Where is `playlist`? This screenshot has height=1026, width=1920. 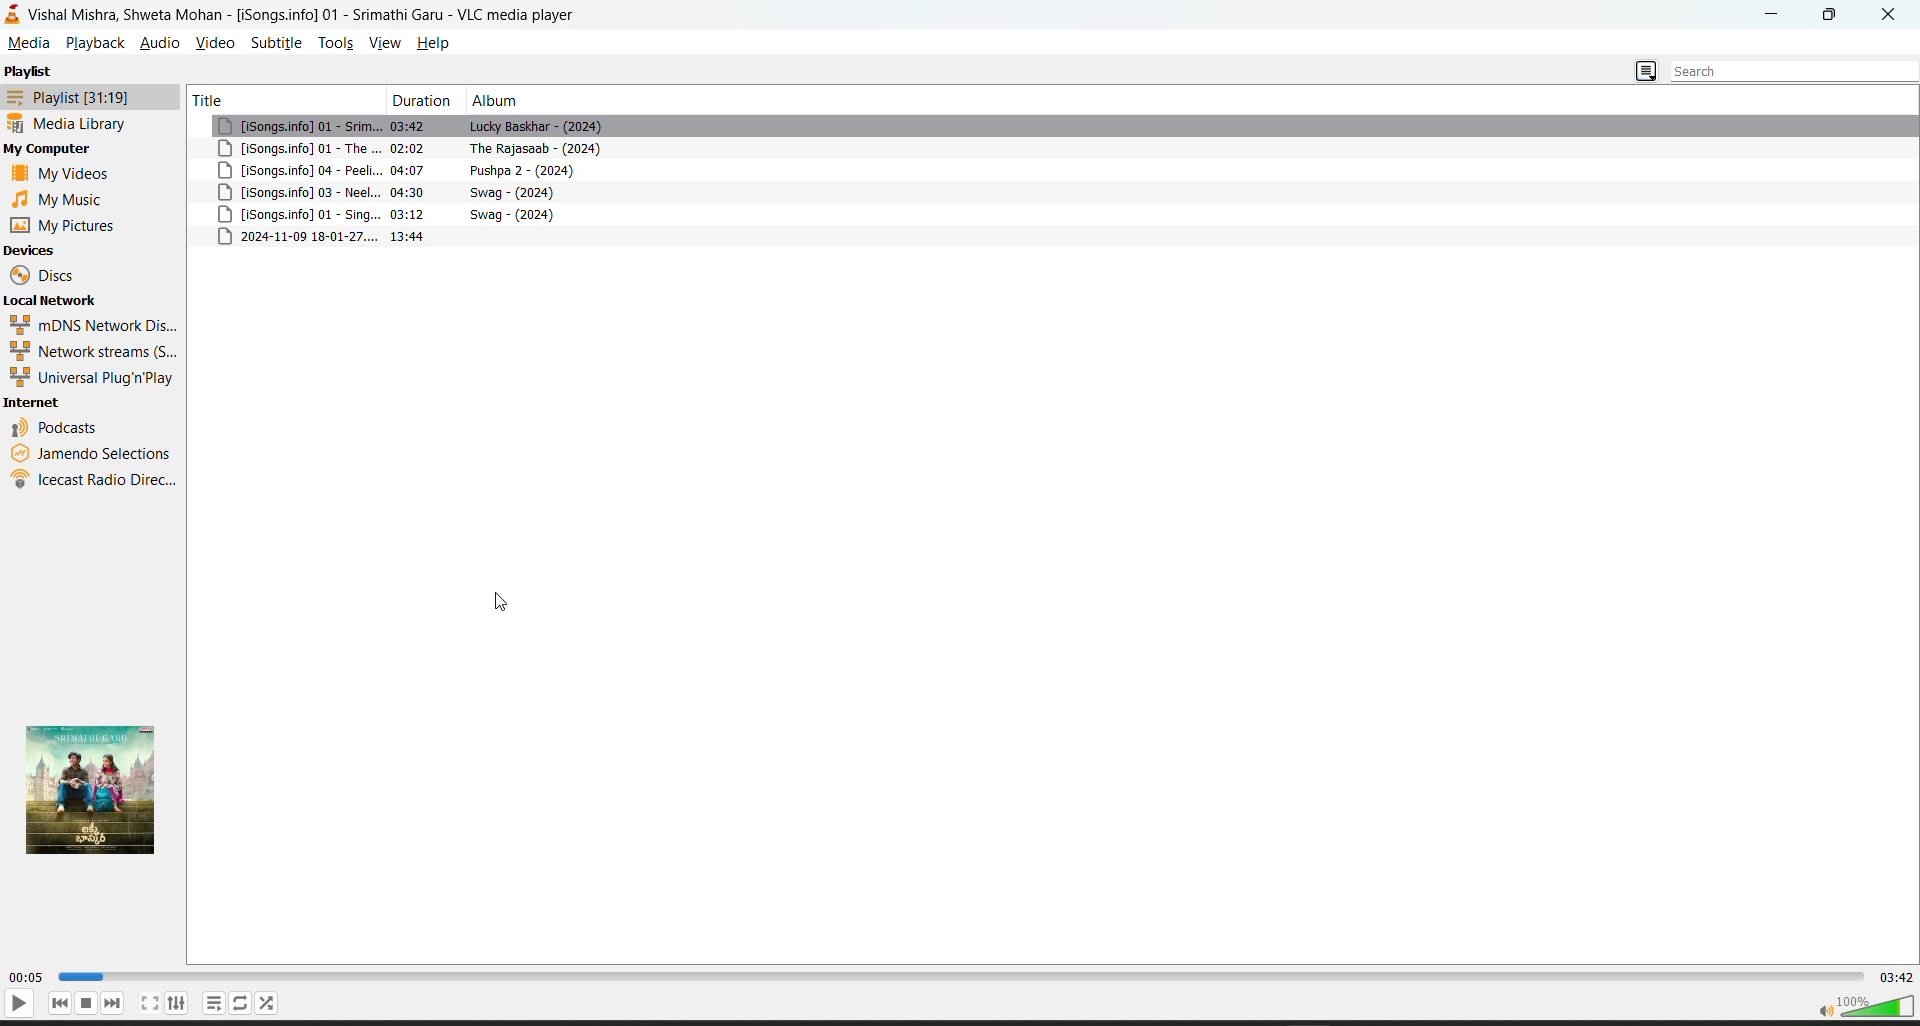 playlist is located at coordinates (67, 96).